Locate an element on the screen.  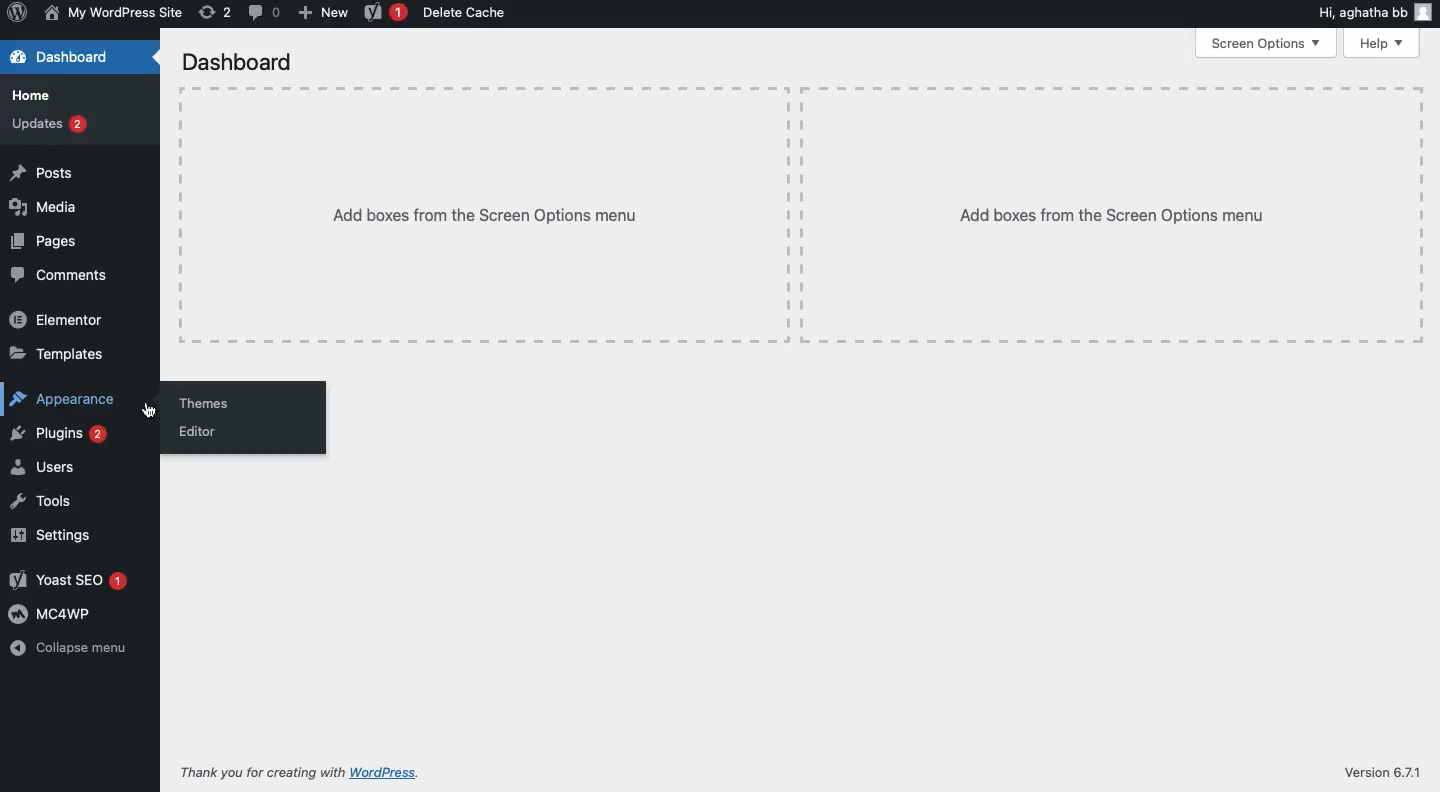
Collapse menu is located at coordinates (71, 648).